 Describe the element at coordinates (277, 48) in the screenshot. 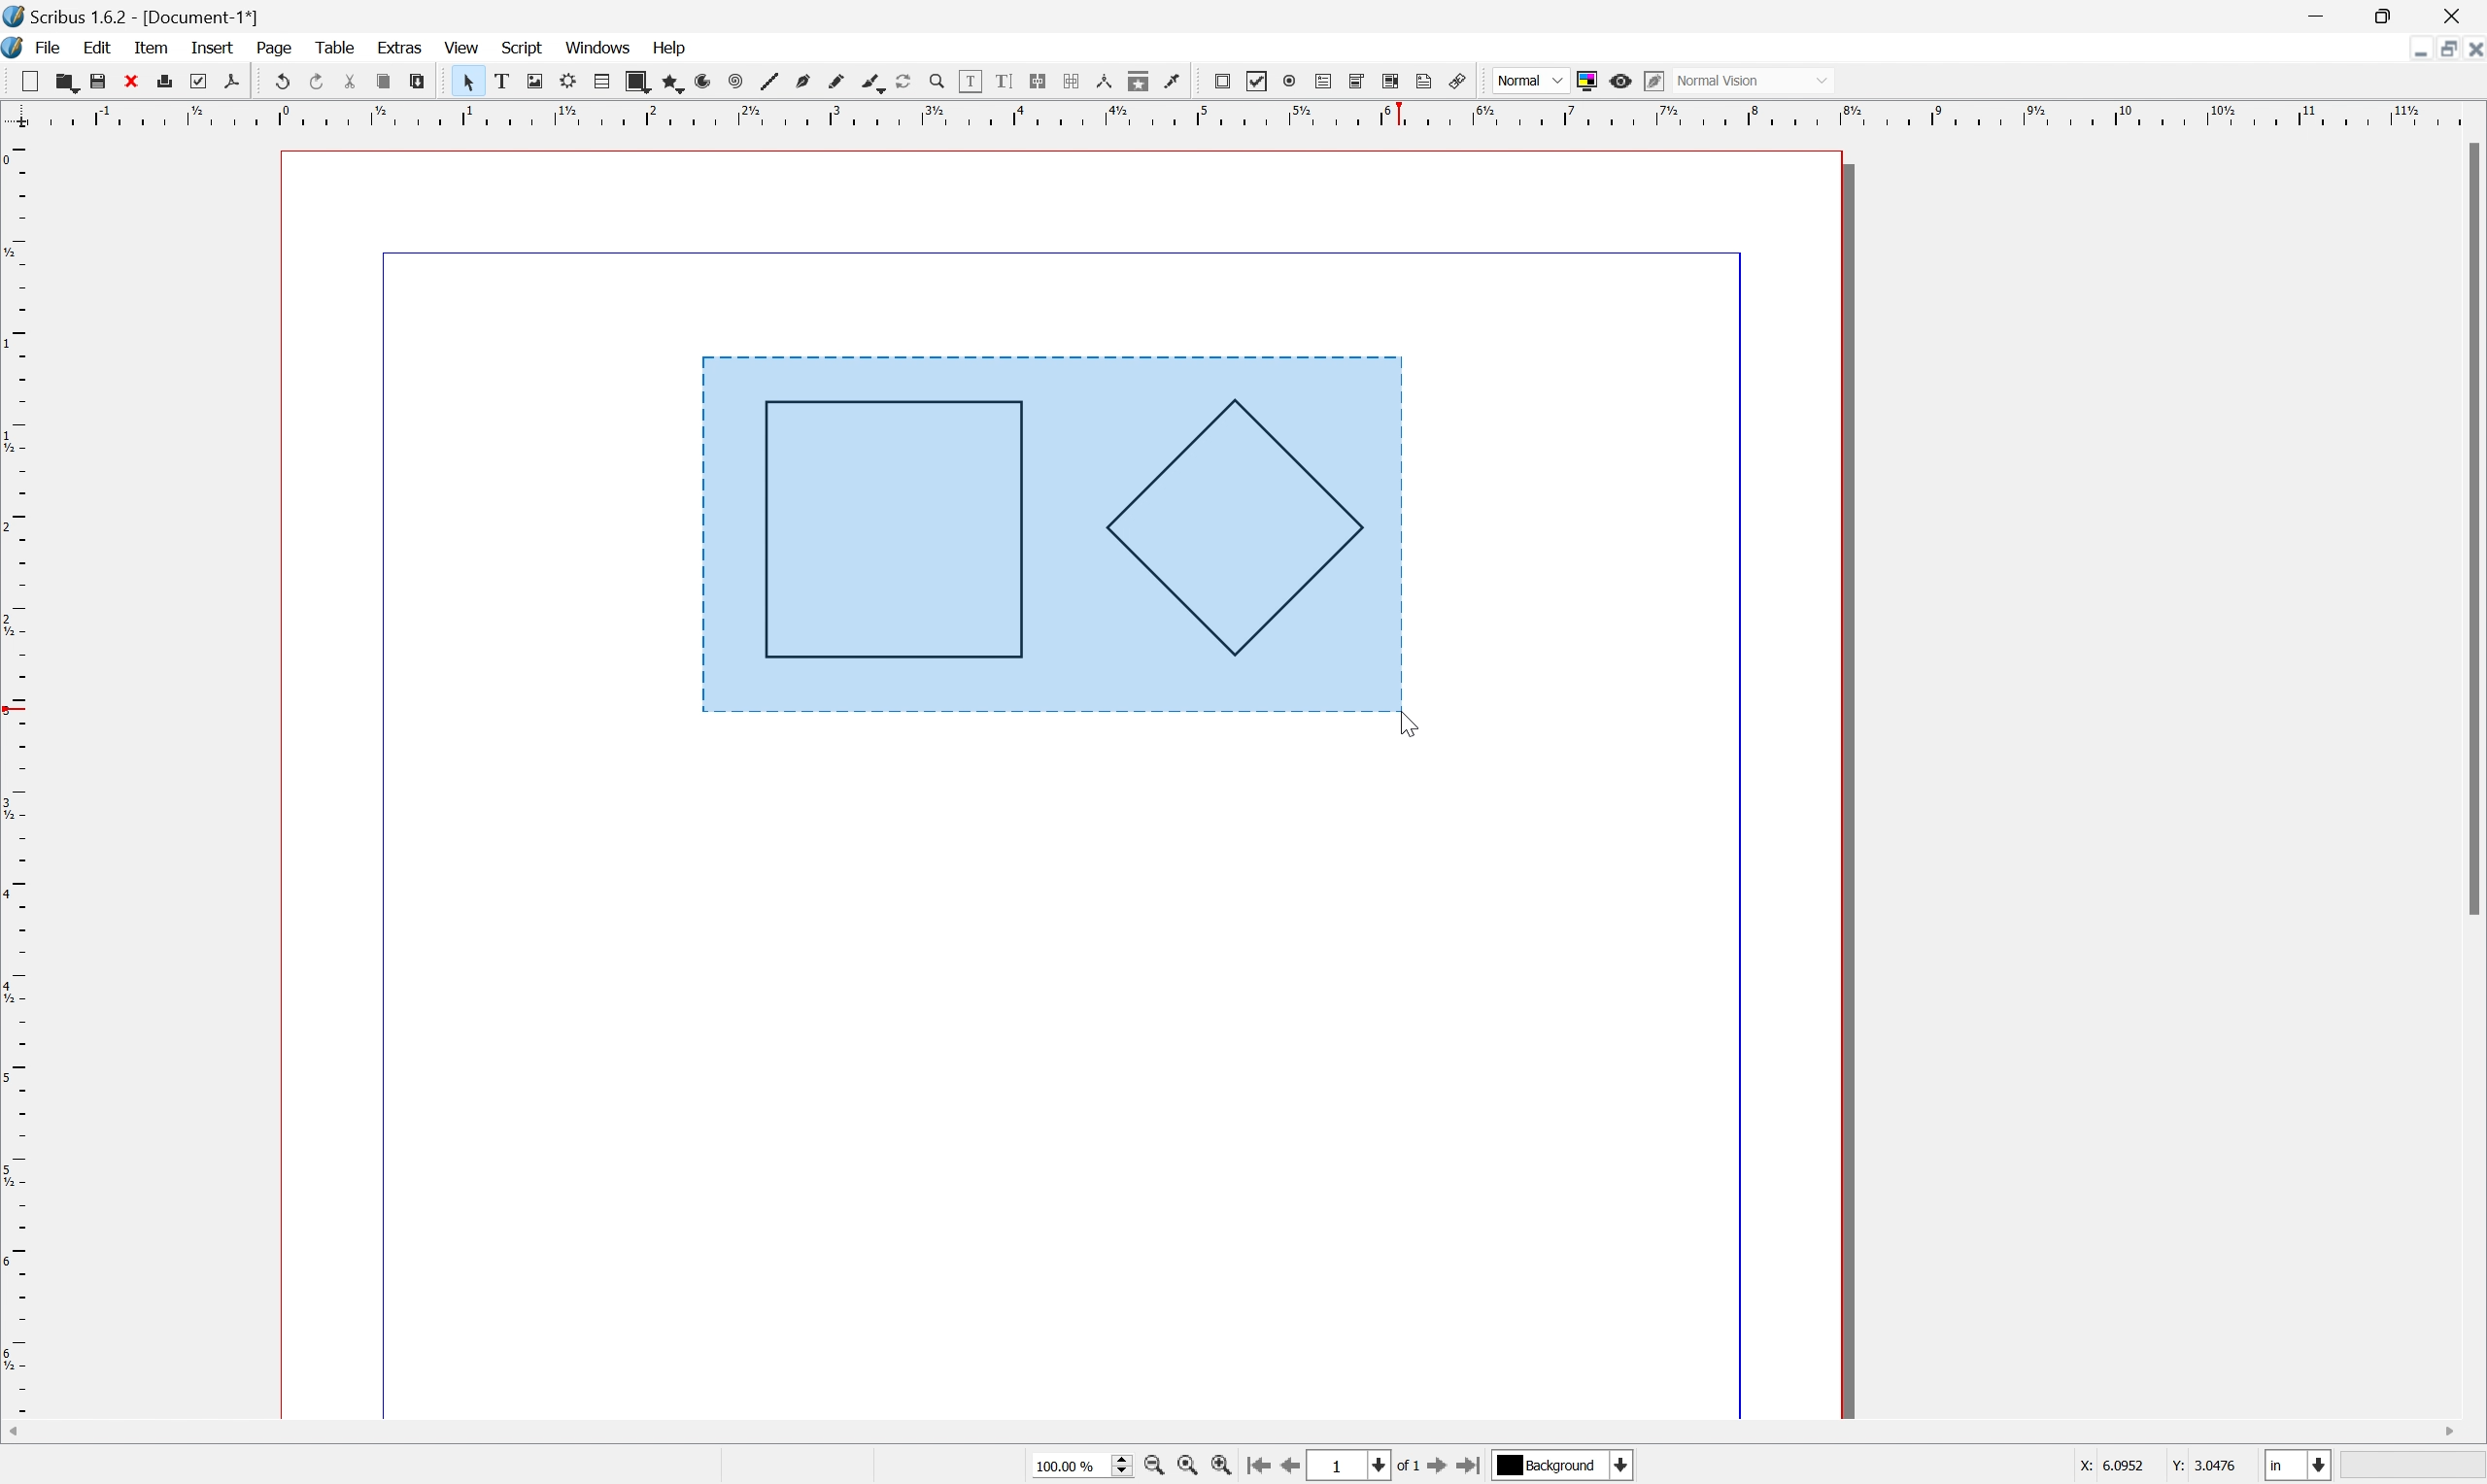

I see `page` at that location.